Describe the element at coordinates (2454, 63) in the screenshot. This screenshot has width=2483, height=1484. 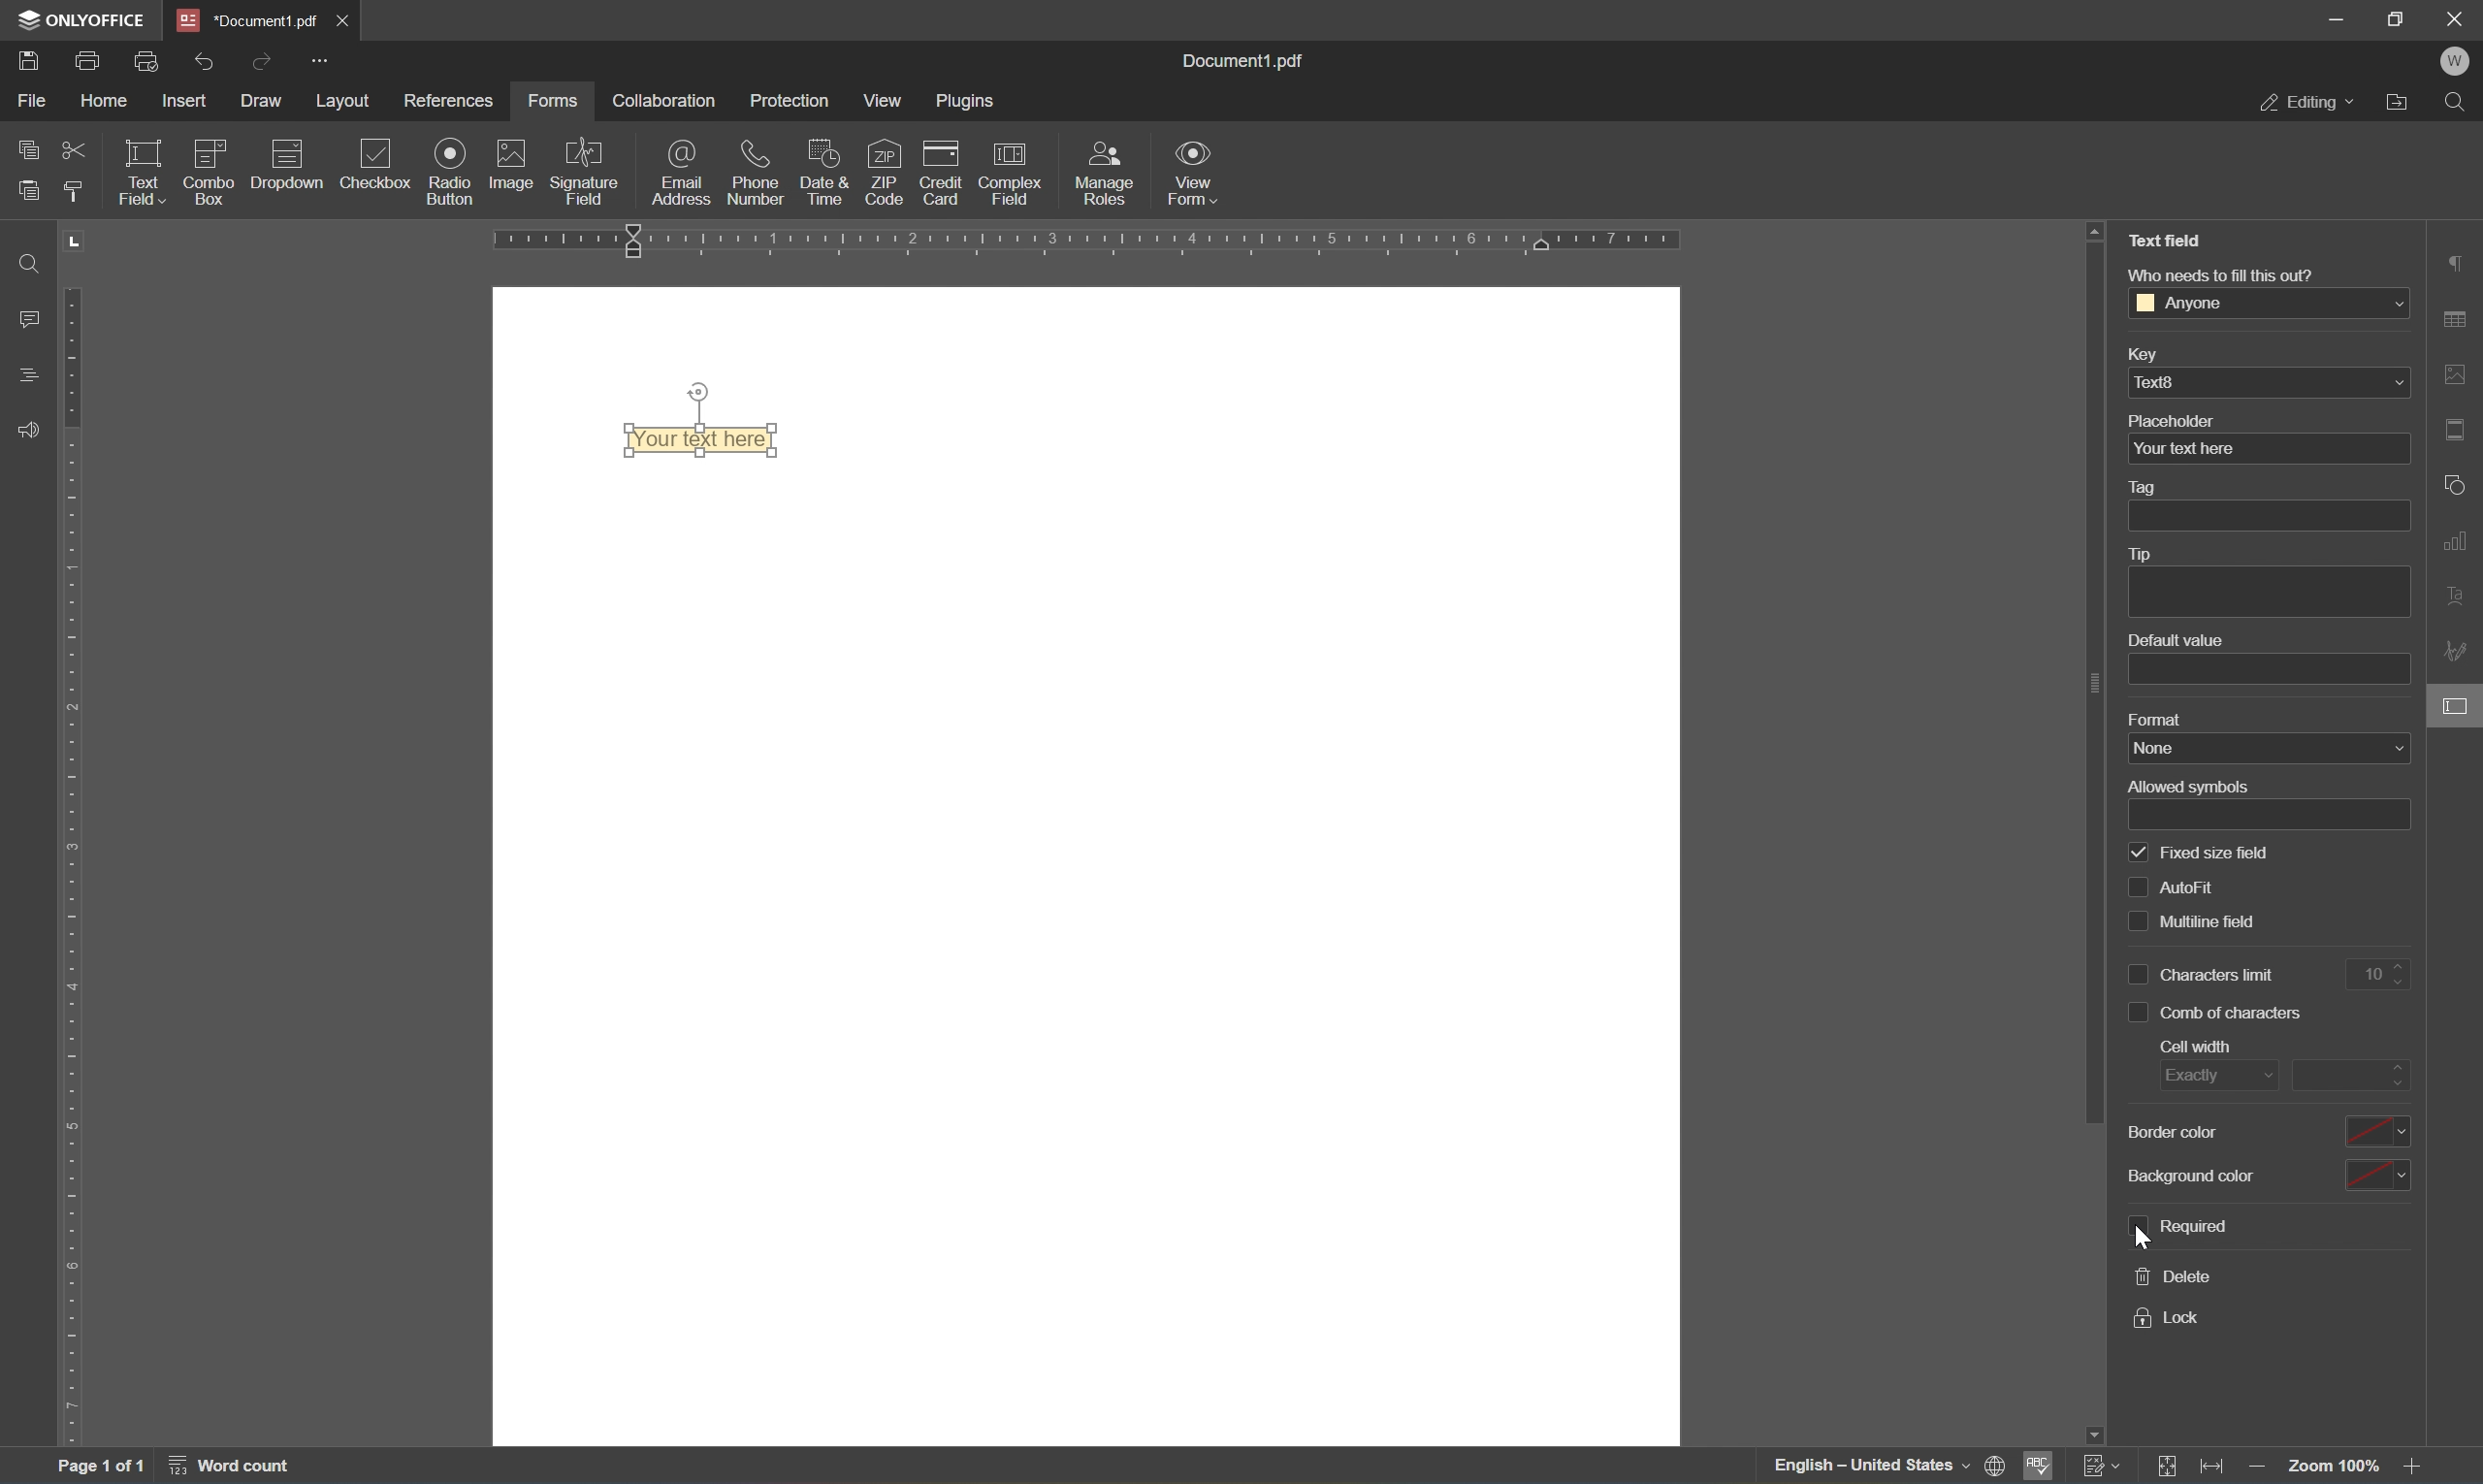
I see `welcome` at that location.